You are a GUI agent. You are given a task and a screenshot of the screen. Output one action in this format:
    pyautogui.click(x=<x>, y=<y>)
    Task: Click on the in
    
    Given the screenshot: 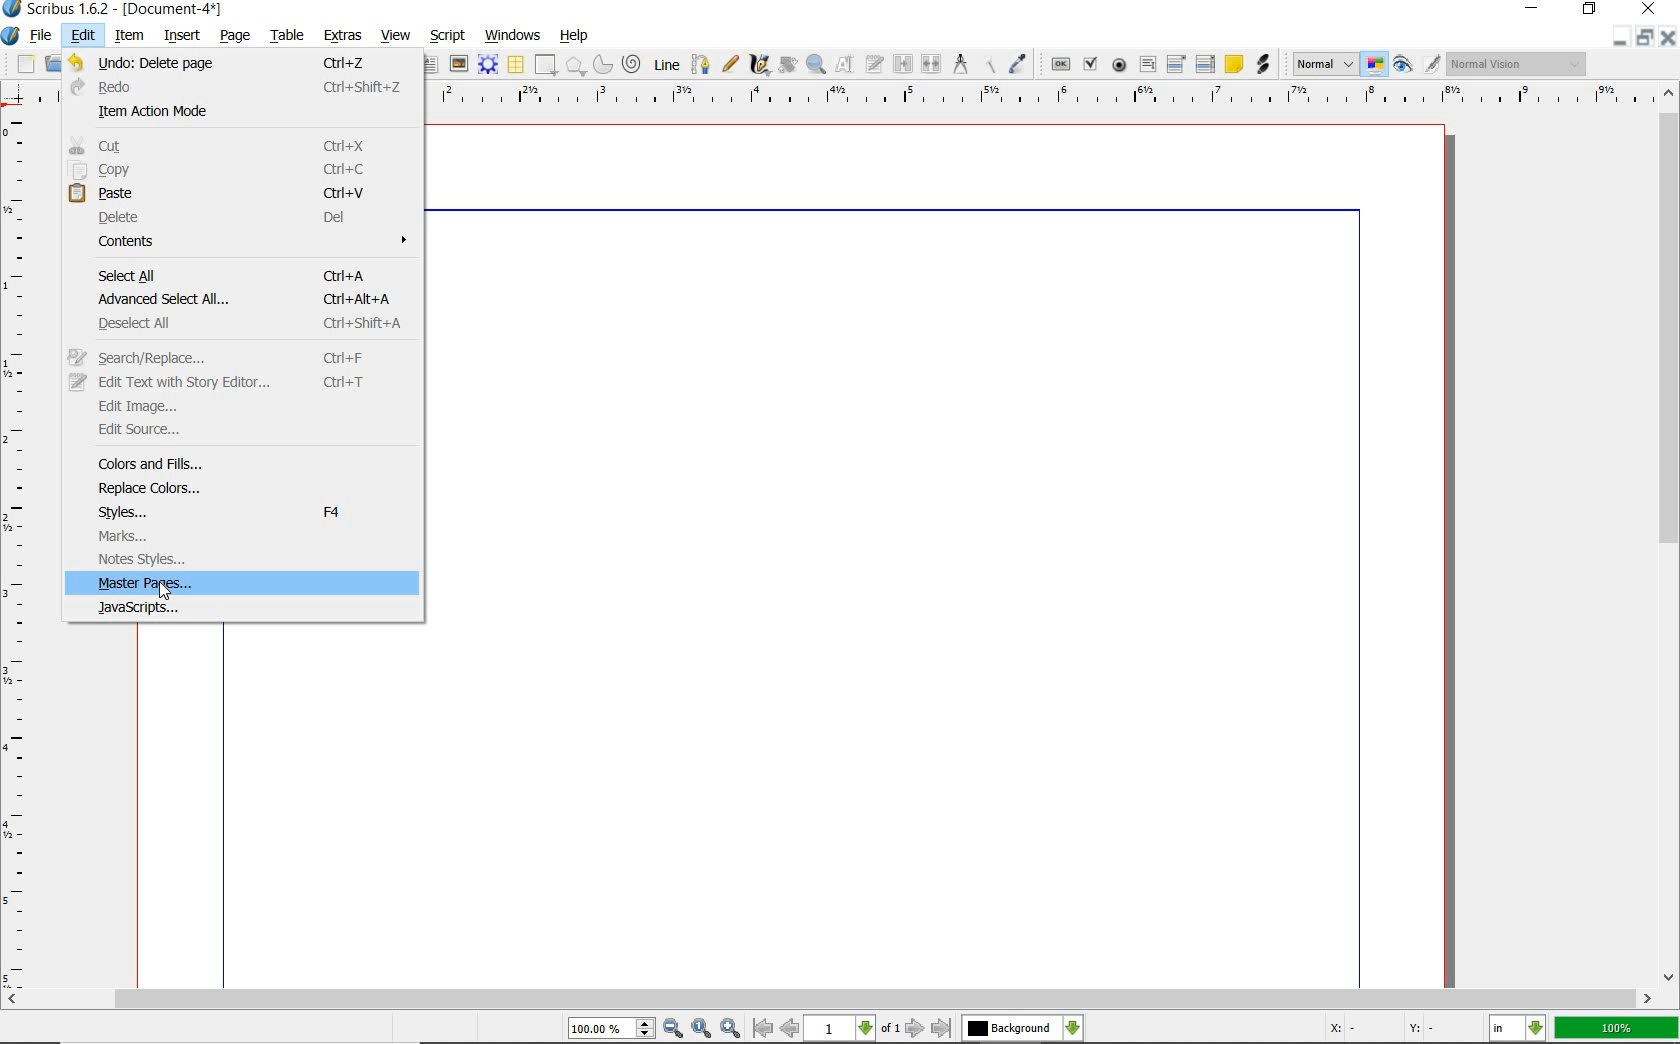 What is the action you would take?
    pyautogui.click(x=1518, y=1029)
    